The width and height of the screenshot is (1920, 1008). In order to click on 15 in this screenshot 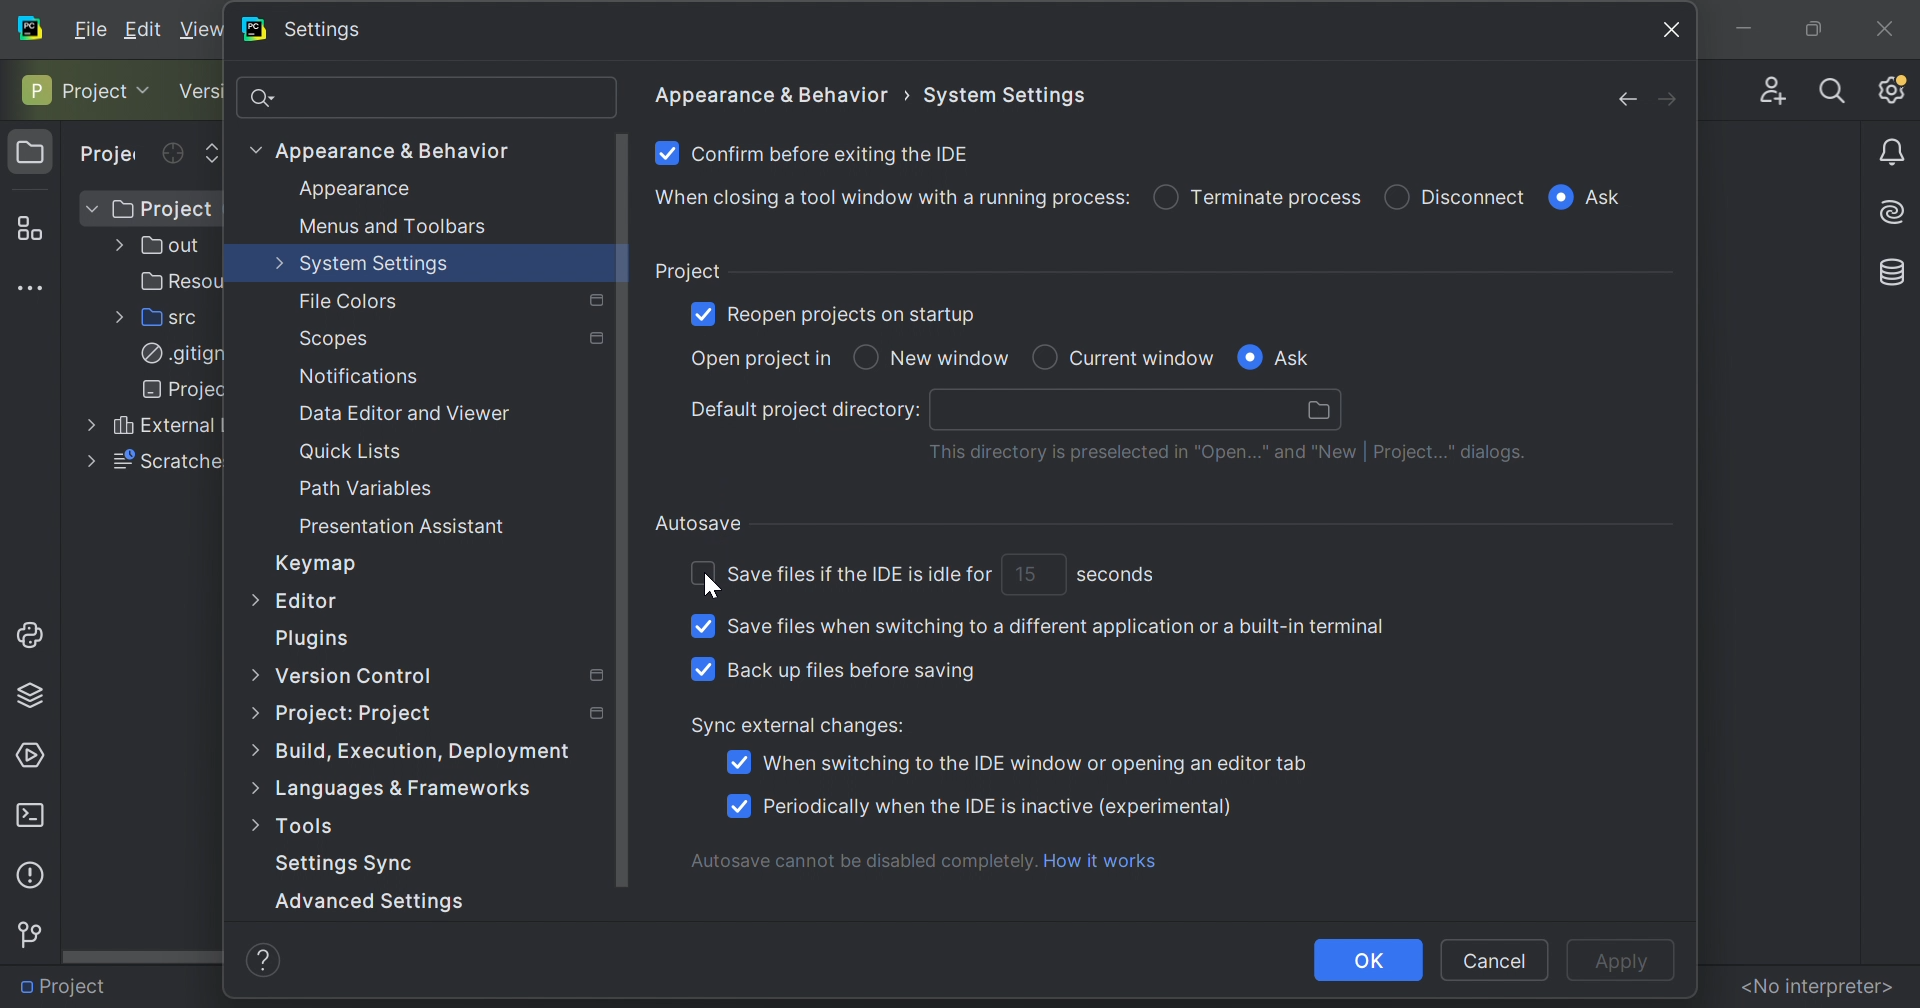, I will do `click(1025, 572)`.